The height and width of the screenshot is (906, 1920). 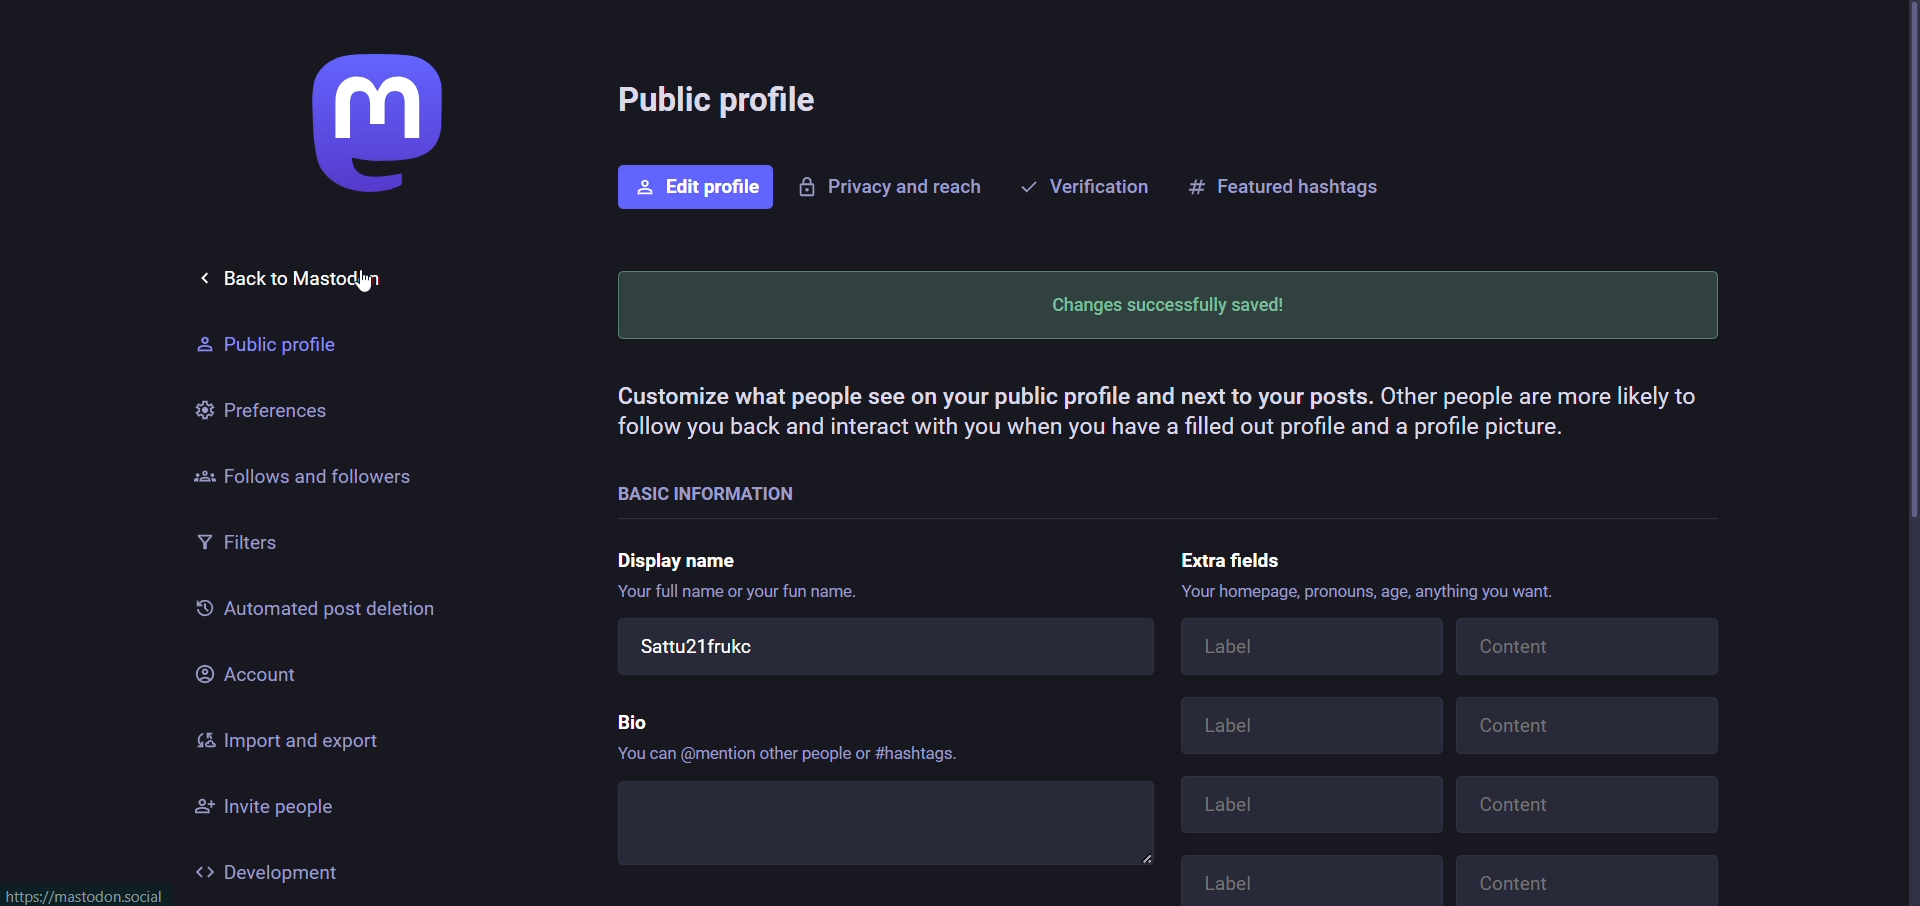 What do you see at coordinates (1373, 593) in the screenshot?
I see `Your homepage, pronouns, age, anything you want.` at bounding box center [1373, 593].